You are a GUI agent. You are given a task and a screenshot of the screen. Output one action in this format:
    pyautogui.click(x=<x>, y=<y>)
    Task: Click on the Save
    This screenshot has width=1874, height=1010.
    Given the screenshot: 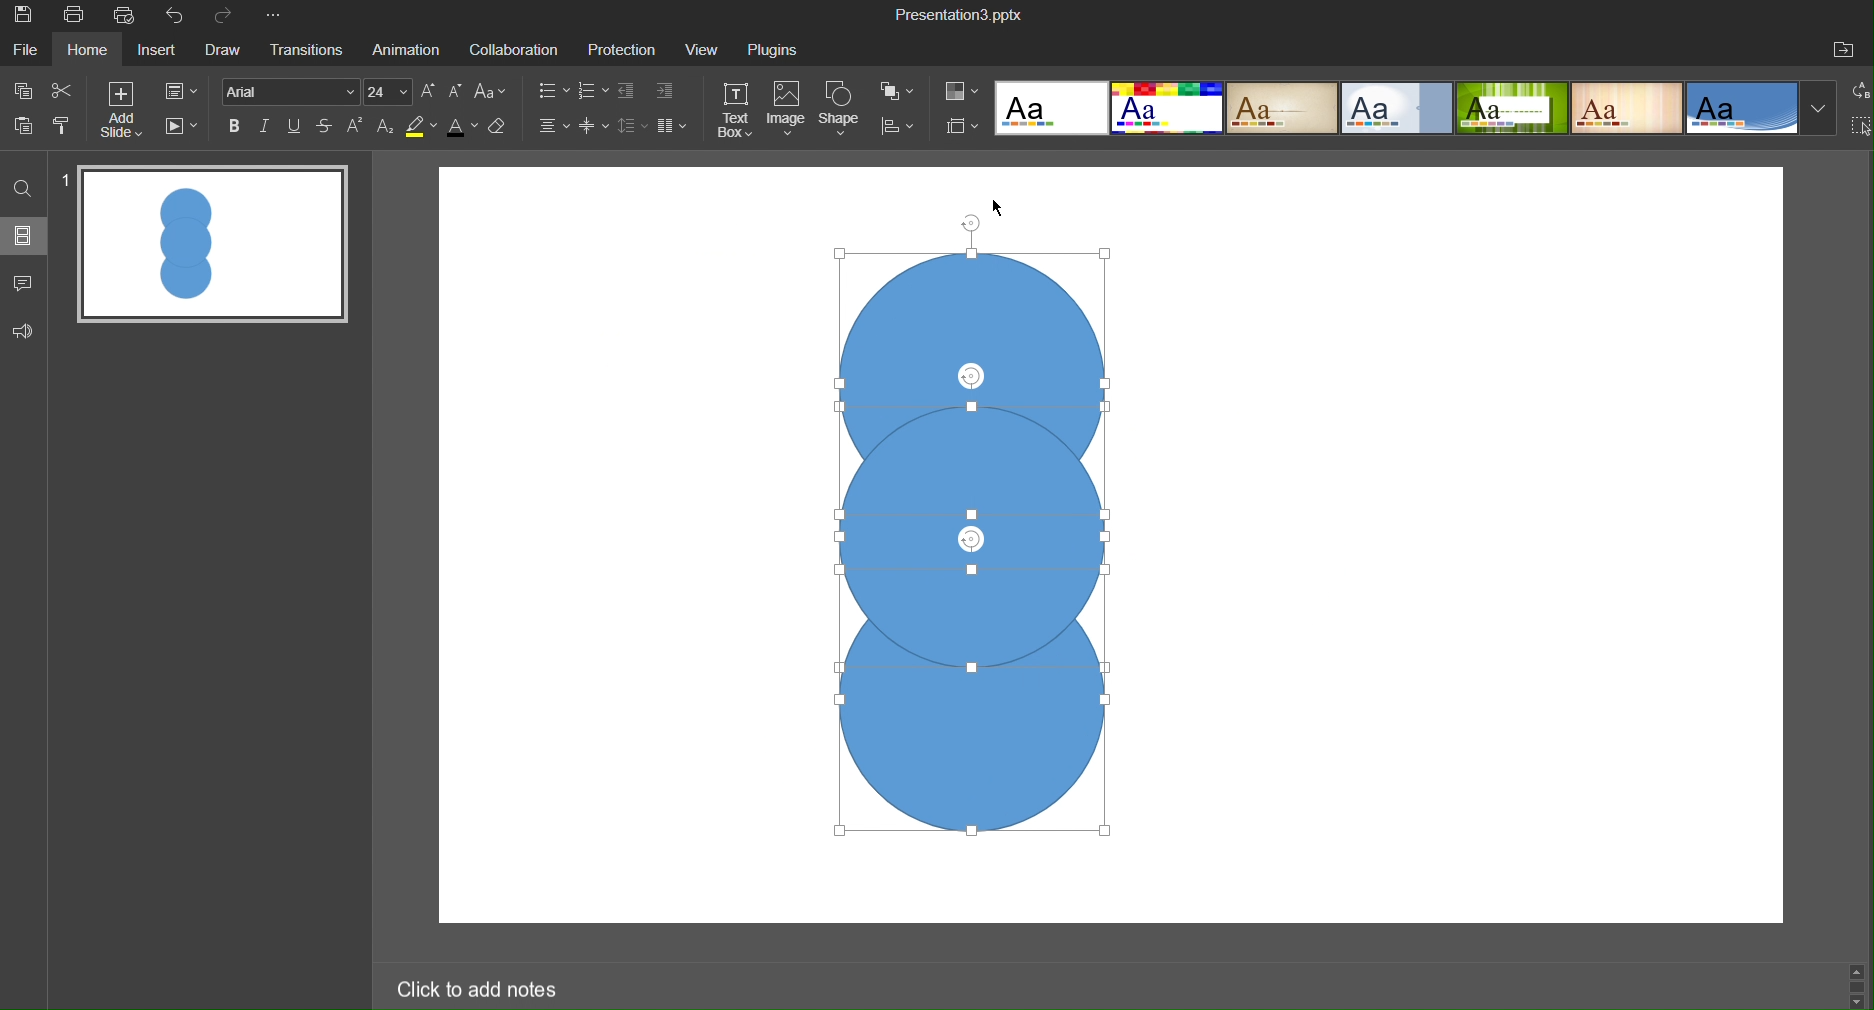 What is the action you would take?
    pyautogui.click(x=29, y=19)
    